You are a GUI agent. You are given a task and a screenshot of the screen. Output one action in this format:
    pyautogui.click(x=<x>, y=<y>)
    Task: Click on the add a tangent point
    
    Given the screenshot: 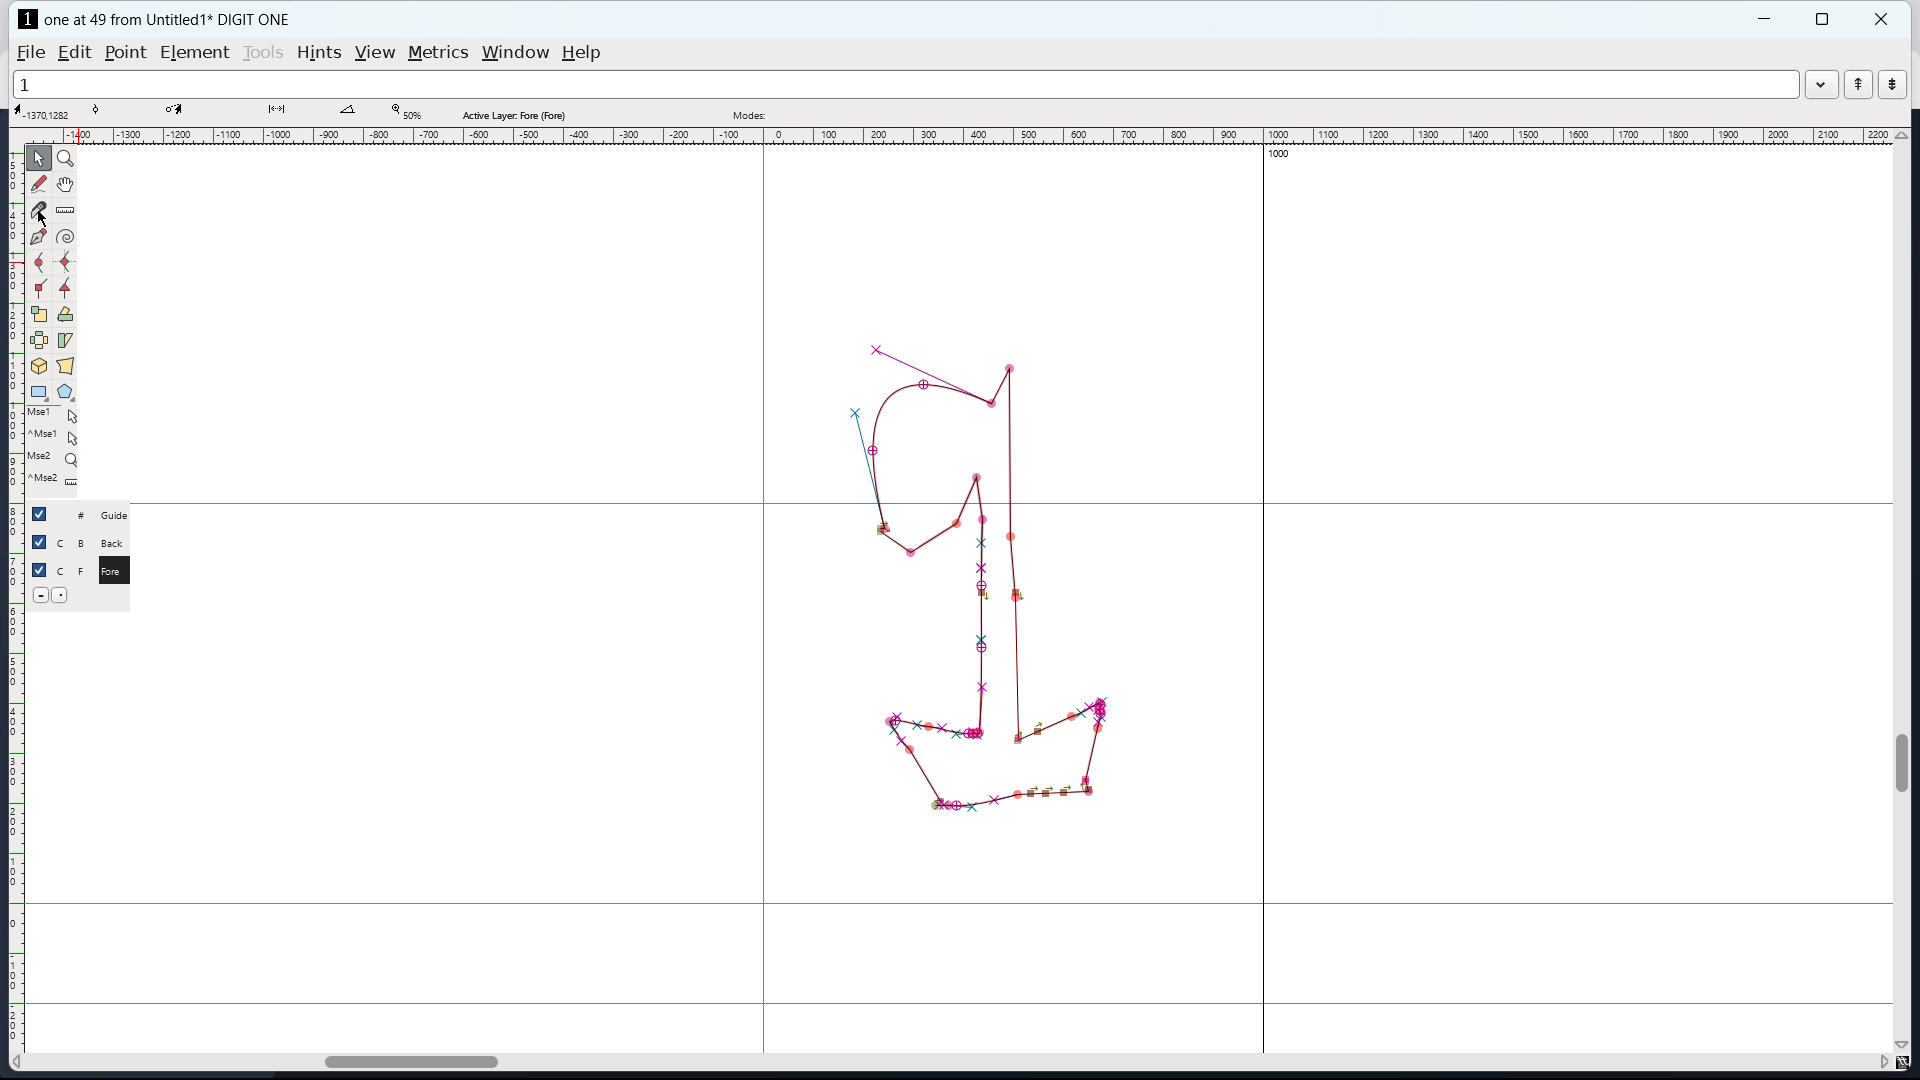 What is the action you would take?
    pyautogui.click(x=67, y=288)
    